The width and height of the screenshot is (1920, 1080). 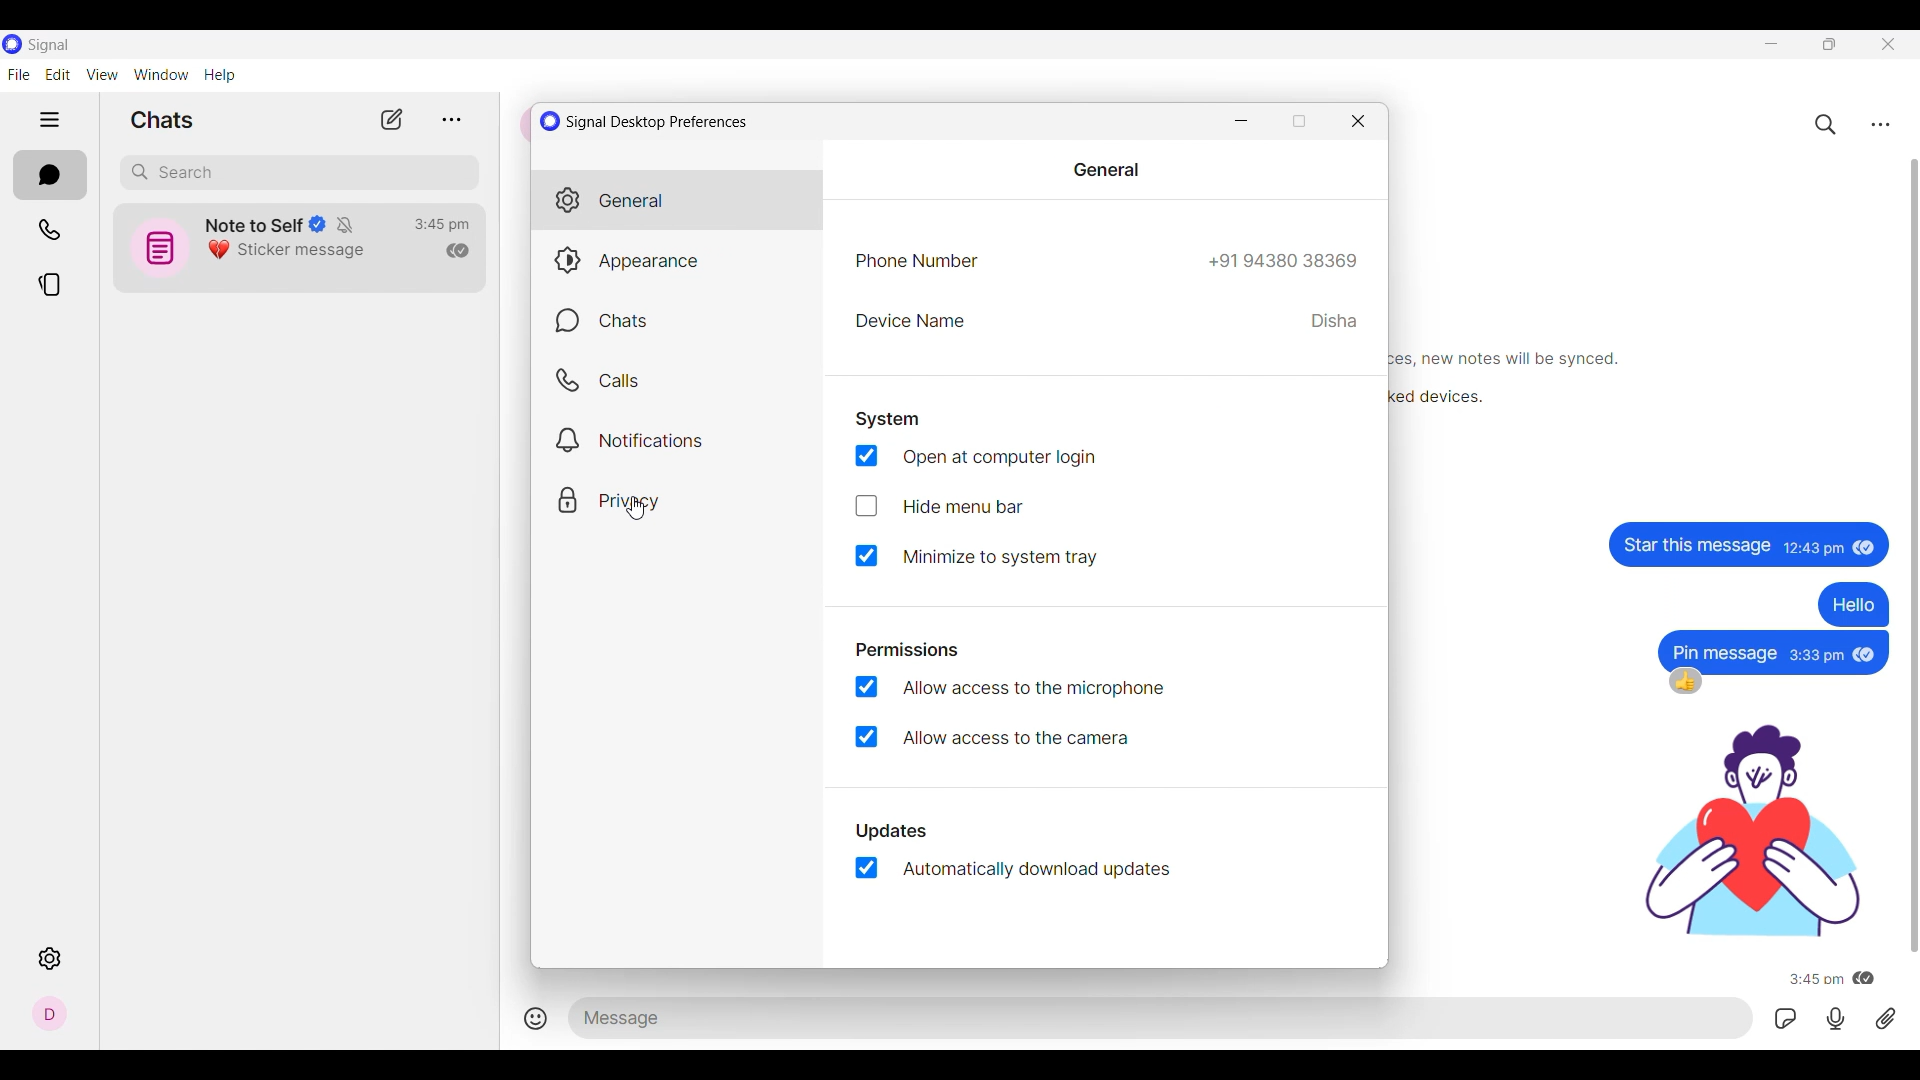 What do you see at coordinates (1829, 44) in the screenshot?
I see `Restore down` at bounding box center [1829, 44].